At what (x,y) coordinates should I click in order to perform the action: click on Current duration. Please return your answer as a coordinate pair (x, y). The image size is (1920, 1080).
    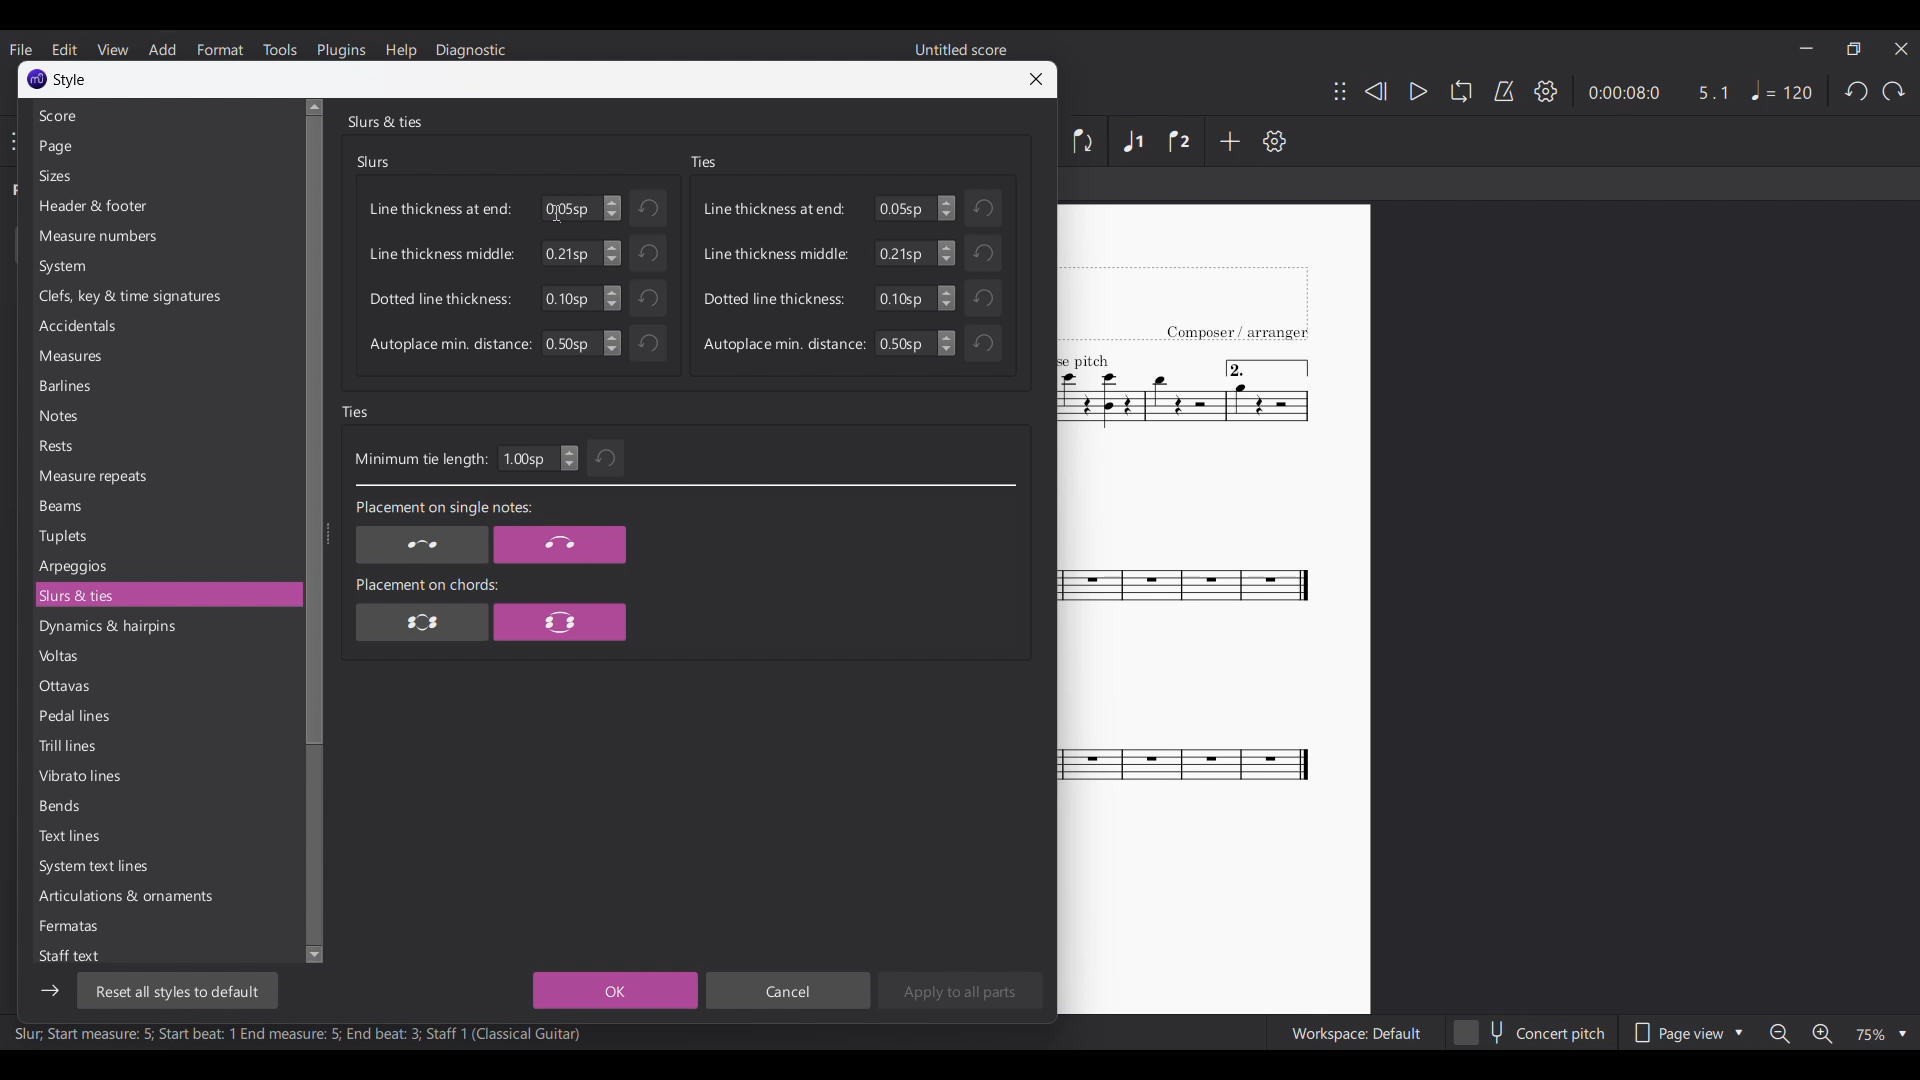
    Looking at the image, I should click on (1621, 92).